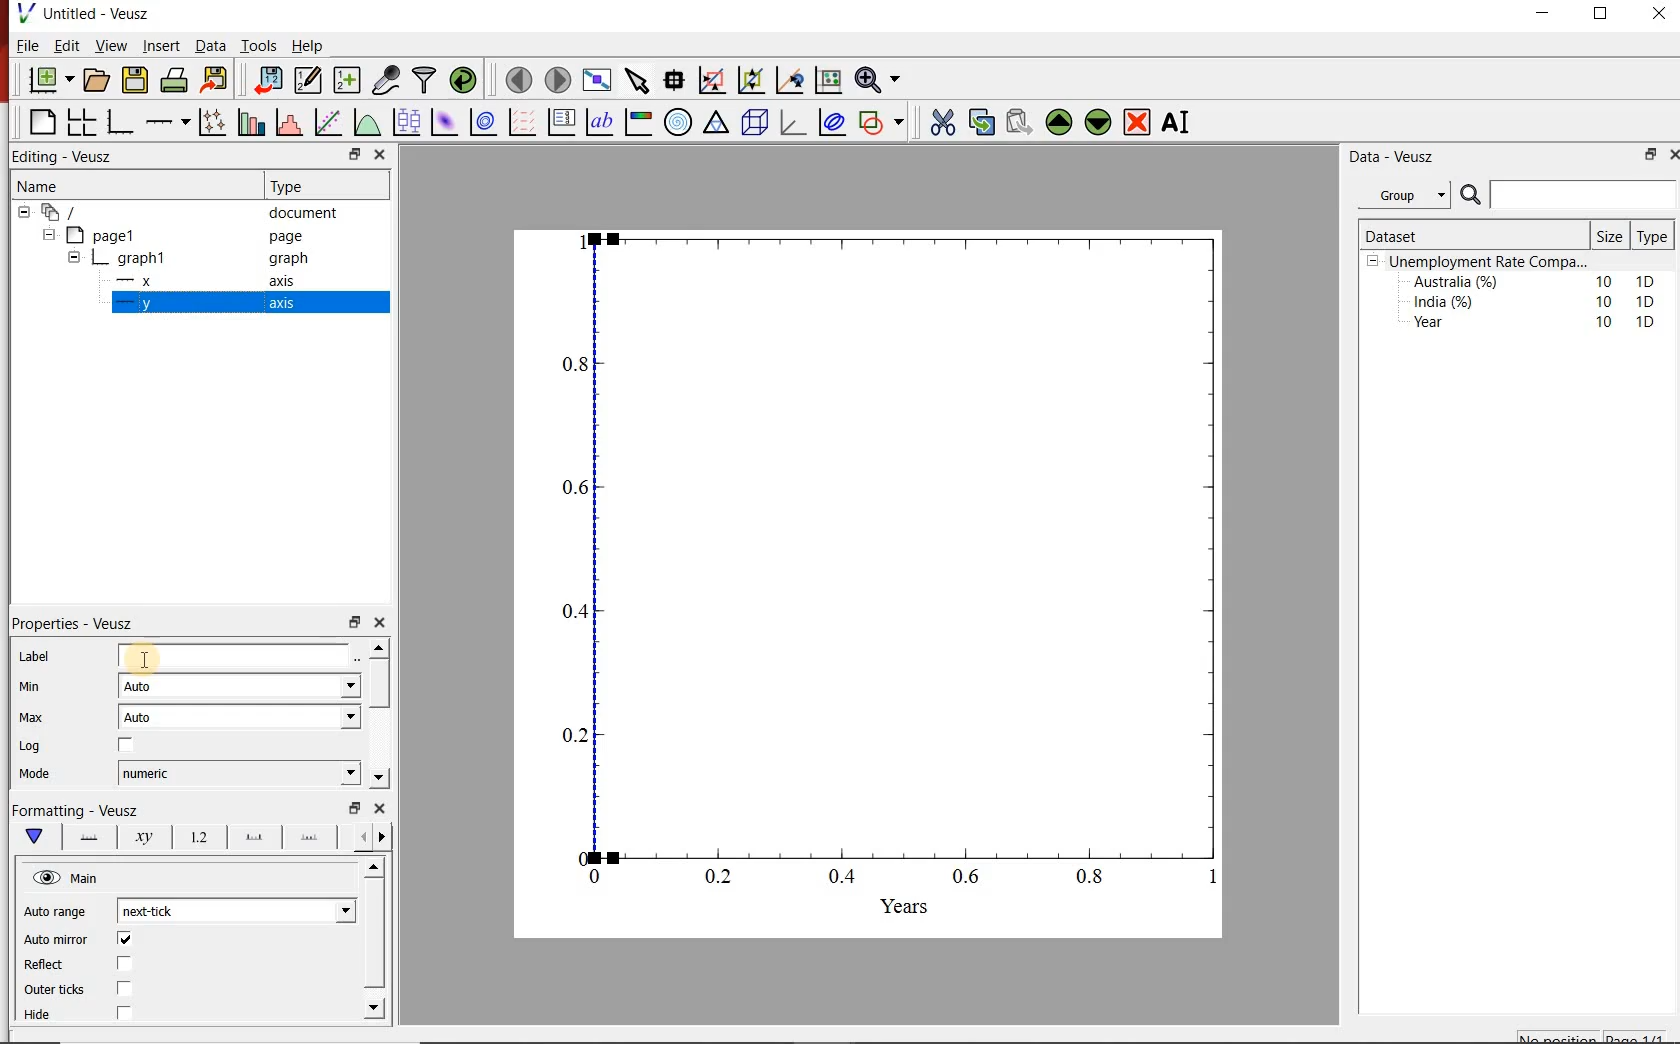 The height and width of the screenshot is (1044, 1680). Describe the element at coordinates (520, 78) in the screenshot. I see `move to previous page` at that location.